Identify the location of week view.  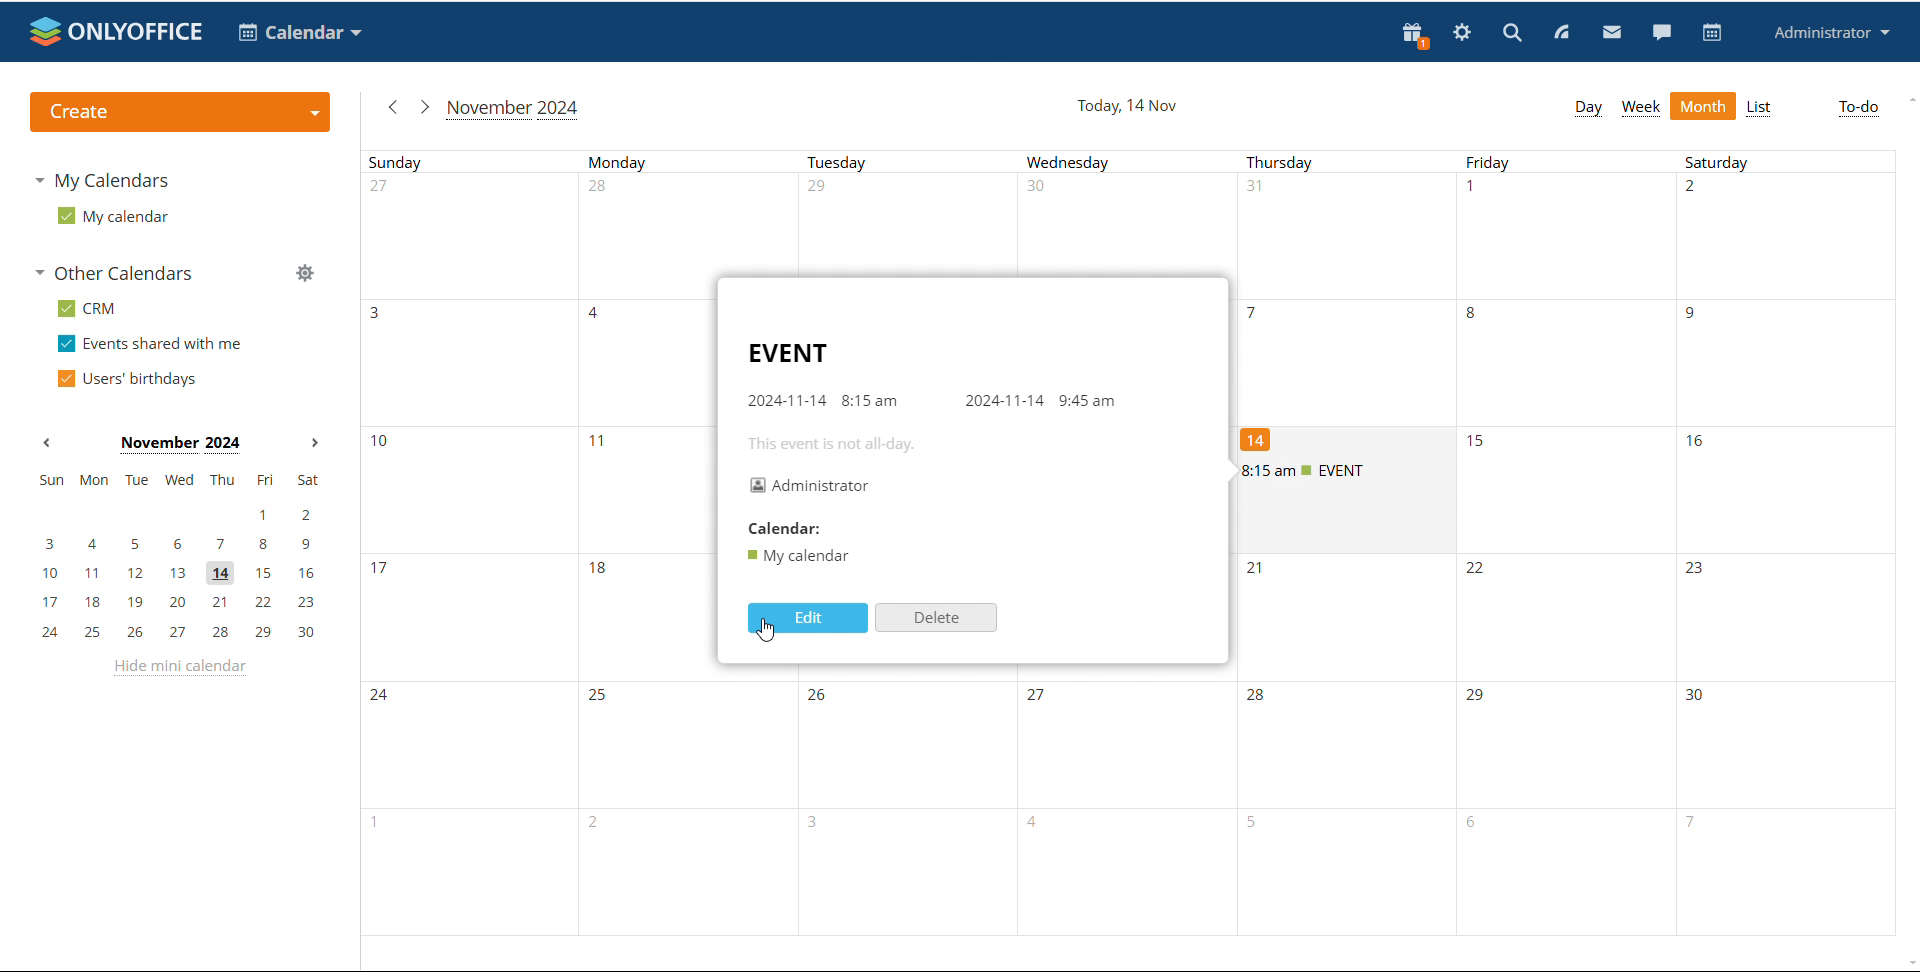
(1641, 108).